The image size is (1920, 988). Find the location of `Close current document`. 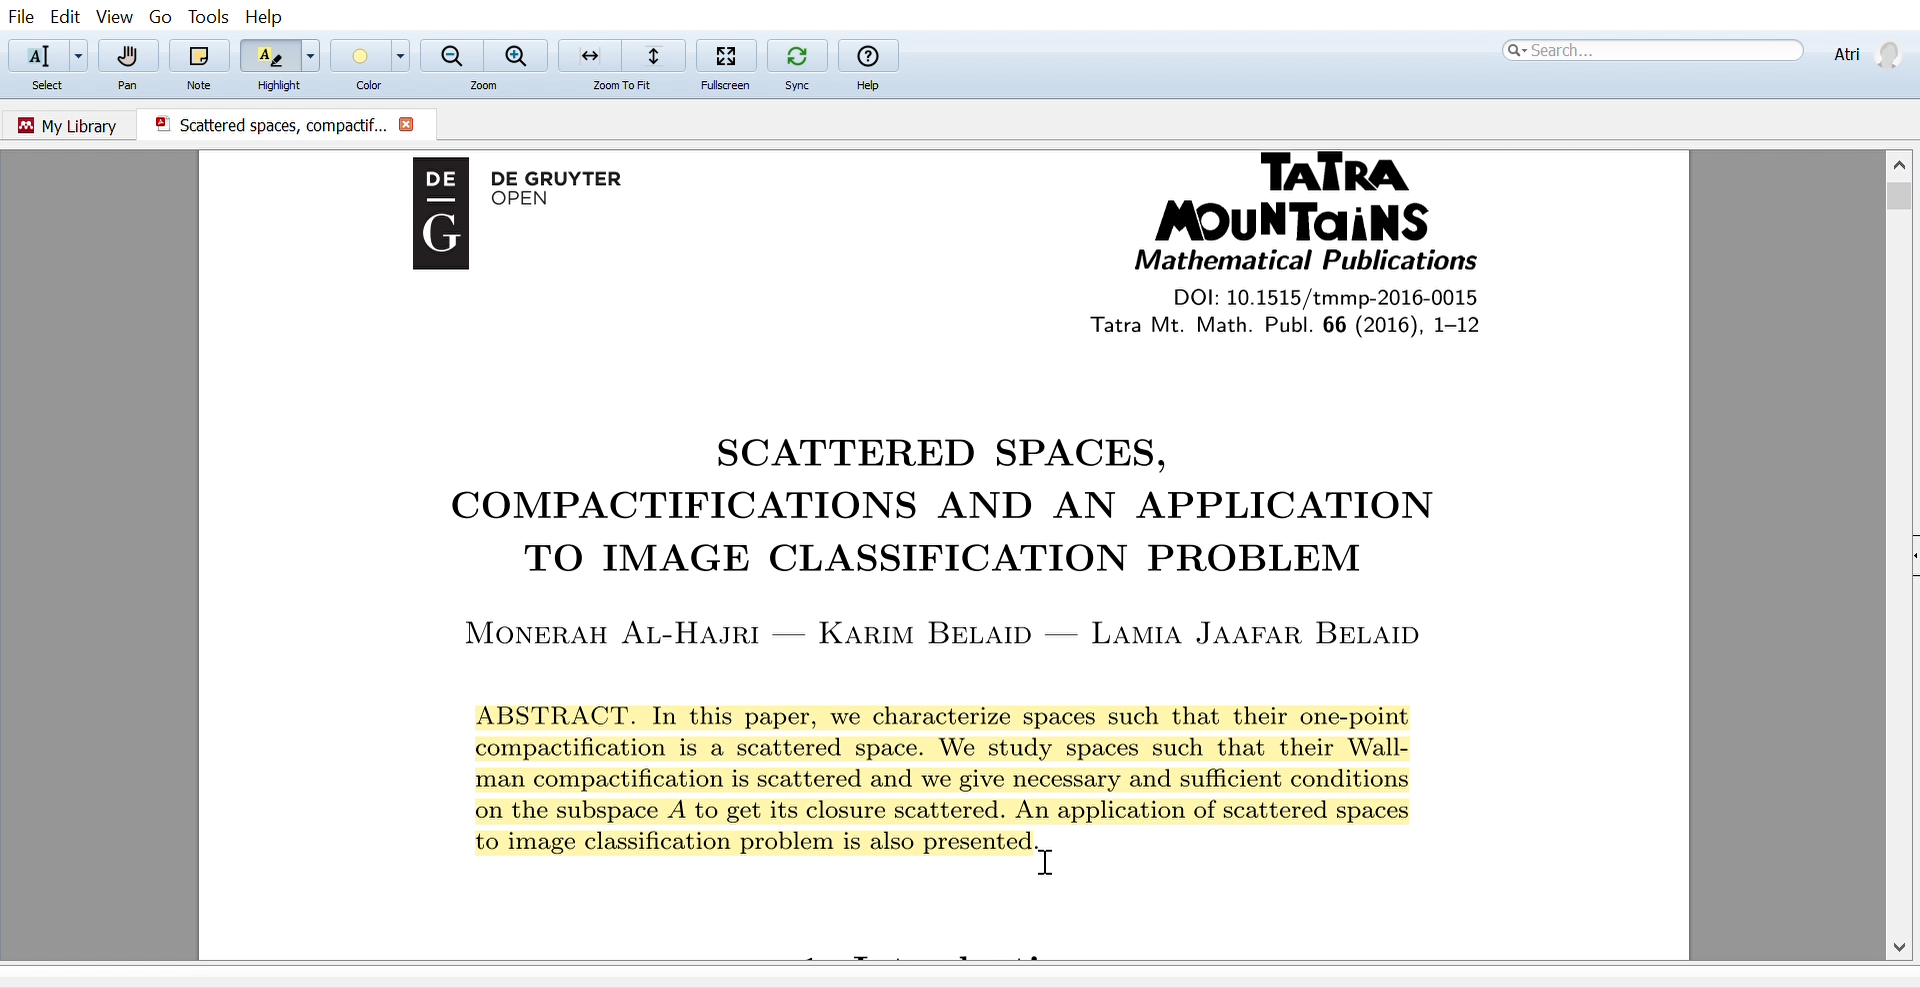

Close current document is located at coordinates (408, 126).